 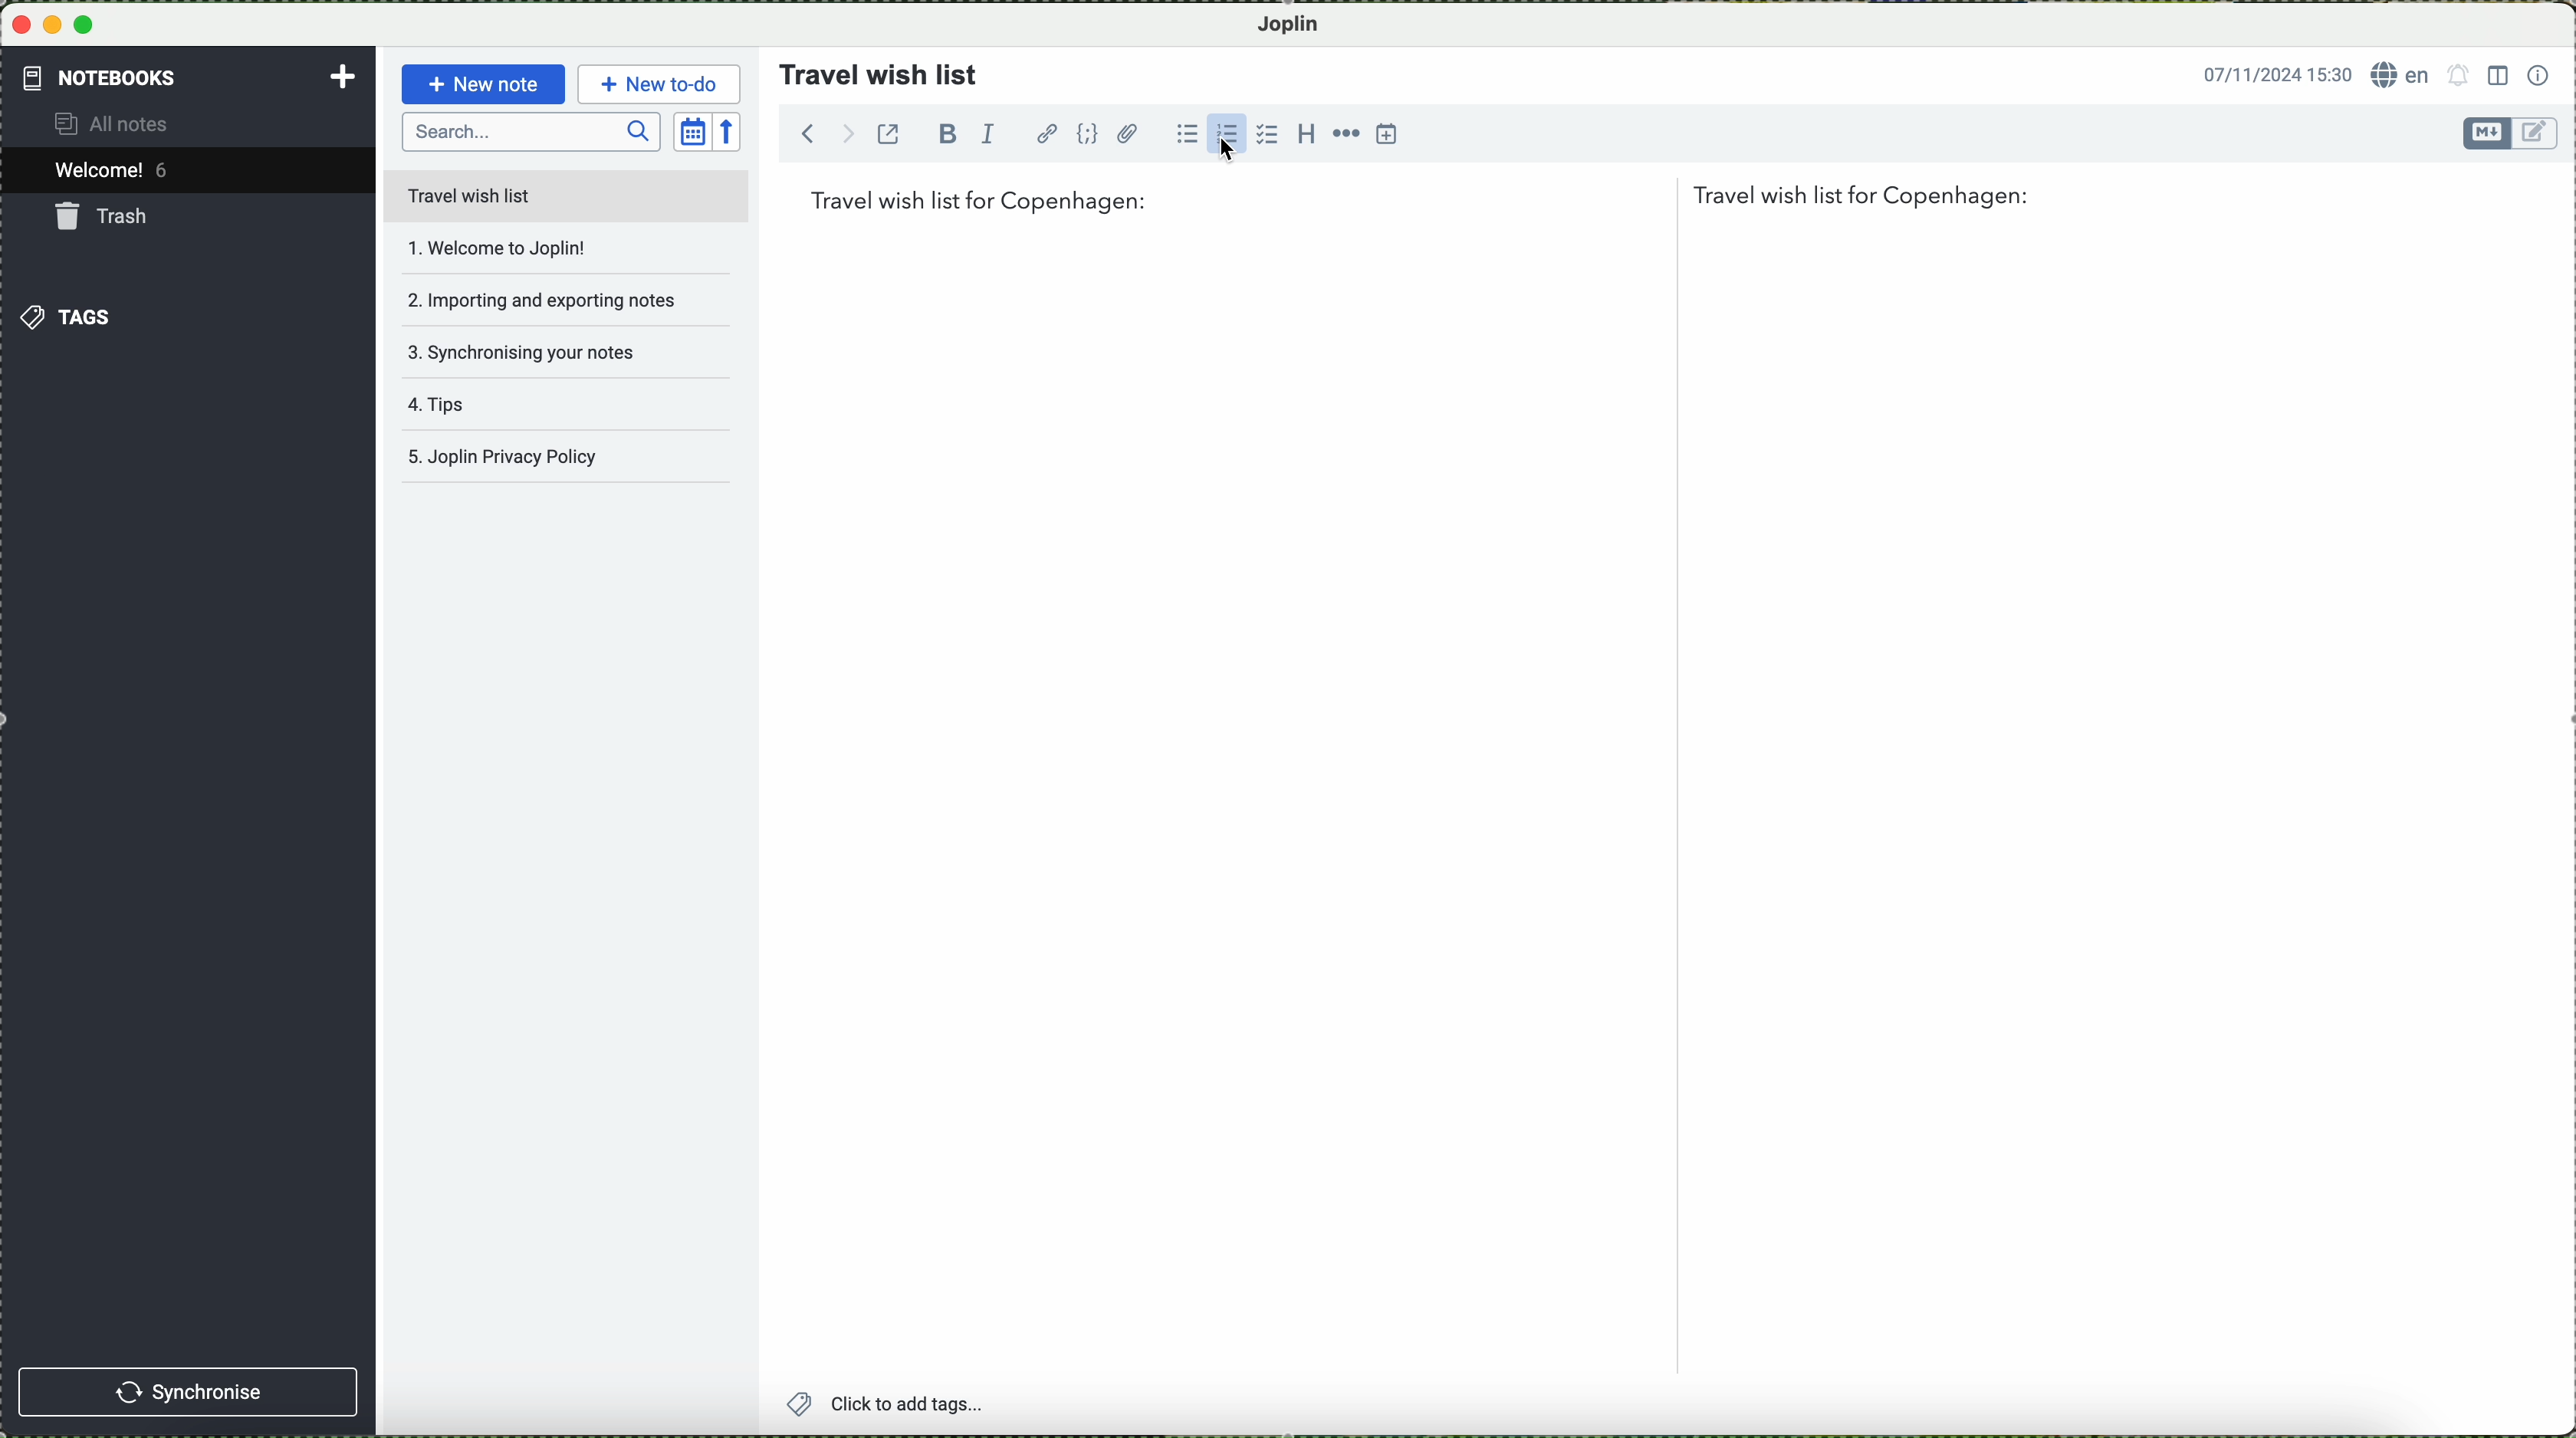 What do you see at coordinates (560, 462) in the screenshot?
I see `Joplin privacy policy` at bounding box center [560, 462].